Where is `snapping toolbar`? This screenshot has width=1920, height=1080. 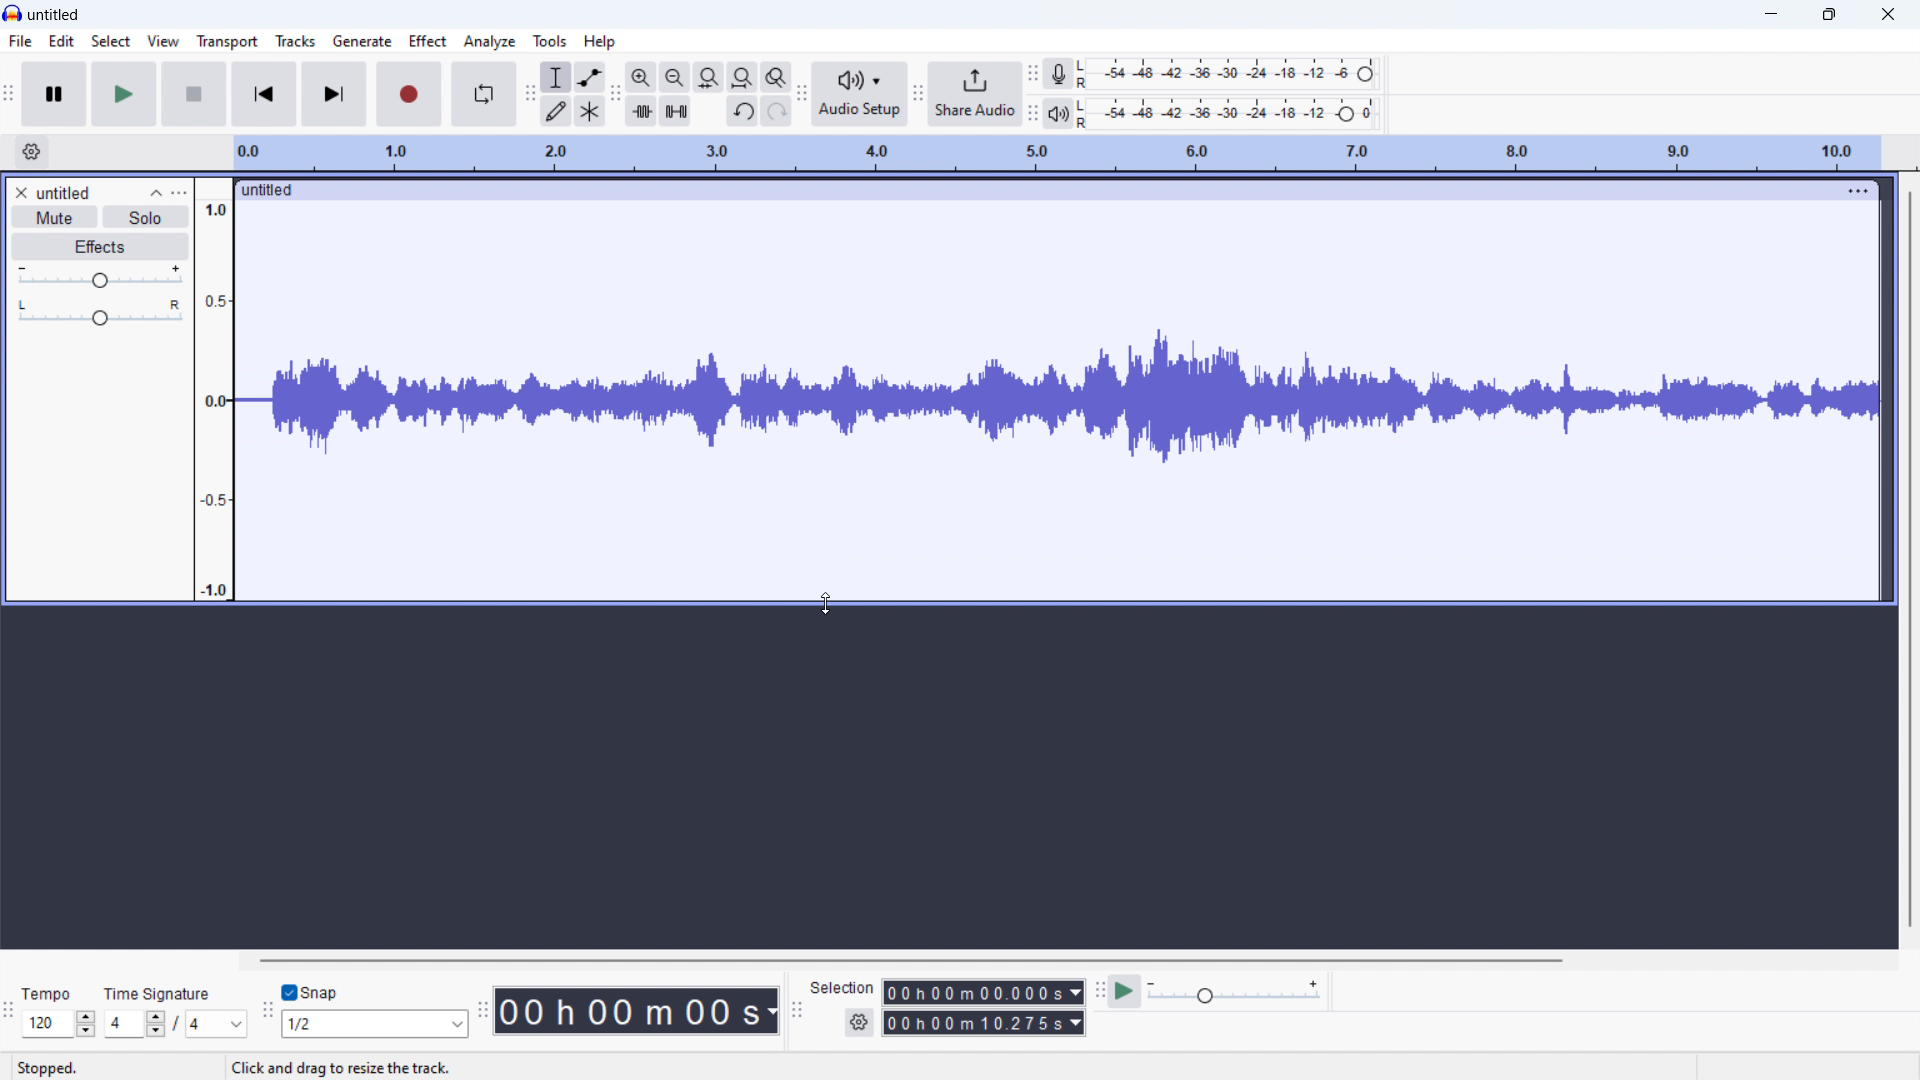 snapping toolbar is located at coordinates (266, 1014).